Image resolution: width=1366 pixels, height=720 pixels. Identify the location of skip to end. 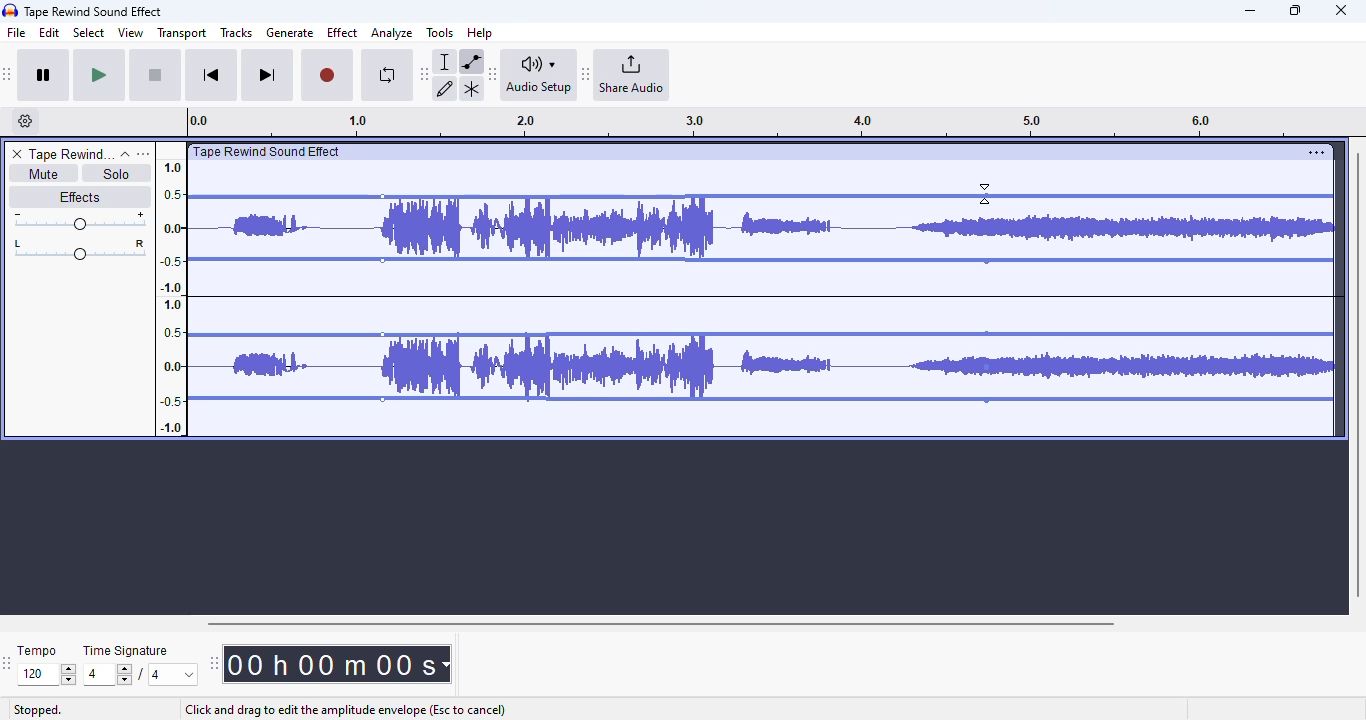
(266, 76).